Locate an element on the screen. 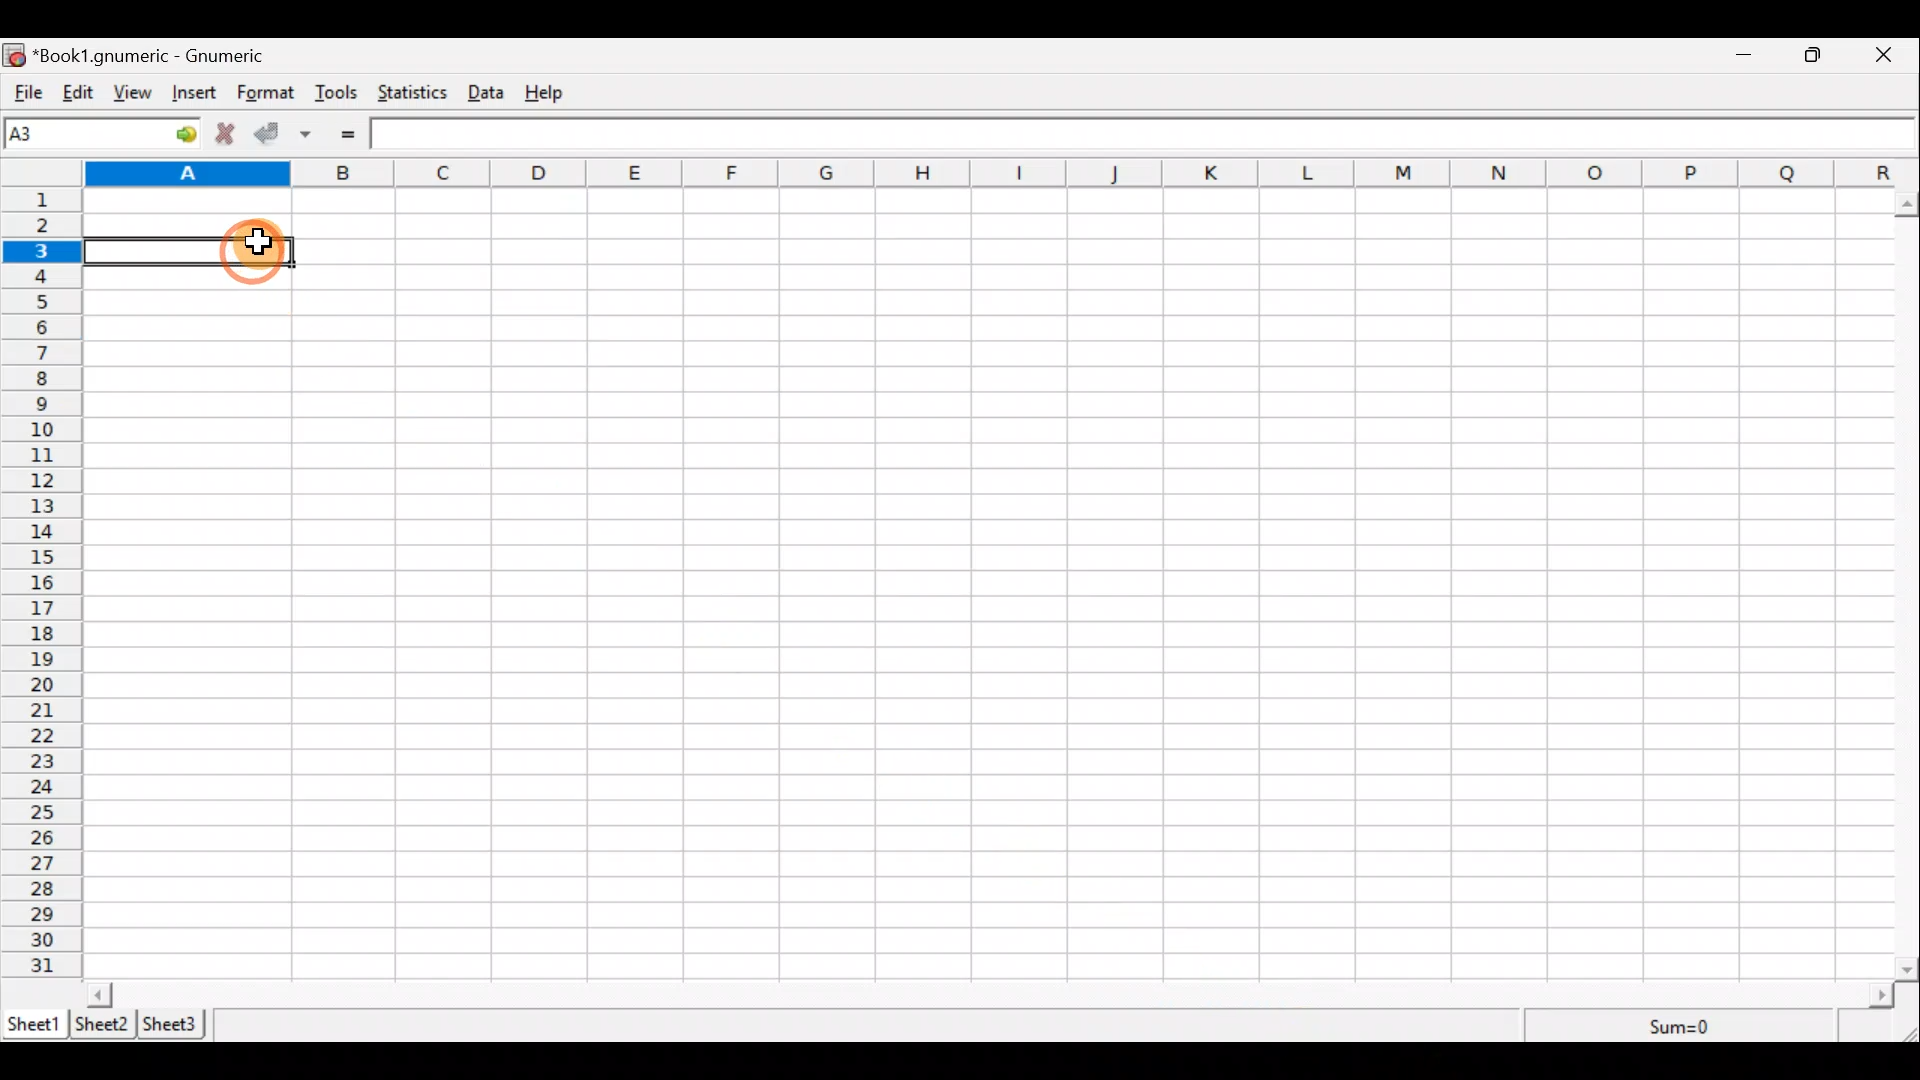  Formula bar is located at coordinates (1141, 132).